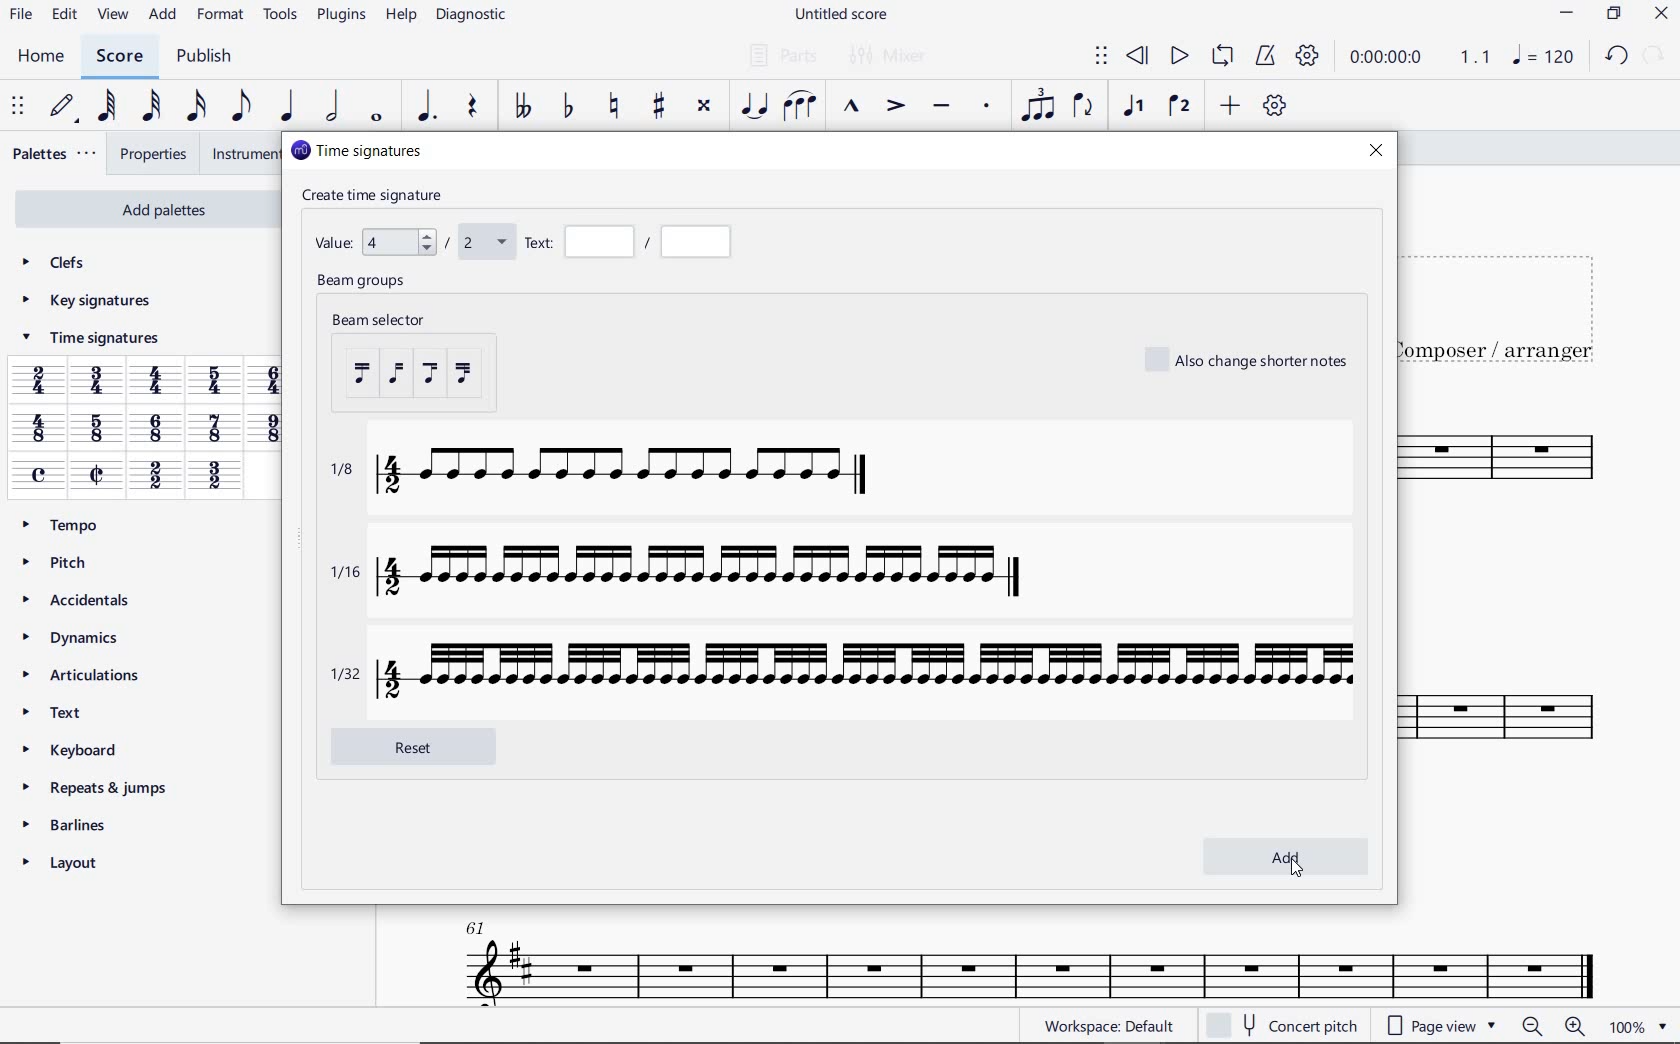  What do you see at coordinates (55, 154) in the screenshot?
I see `PALETTES` at bounding box center [55, 154].